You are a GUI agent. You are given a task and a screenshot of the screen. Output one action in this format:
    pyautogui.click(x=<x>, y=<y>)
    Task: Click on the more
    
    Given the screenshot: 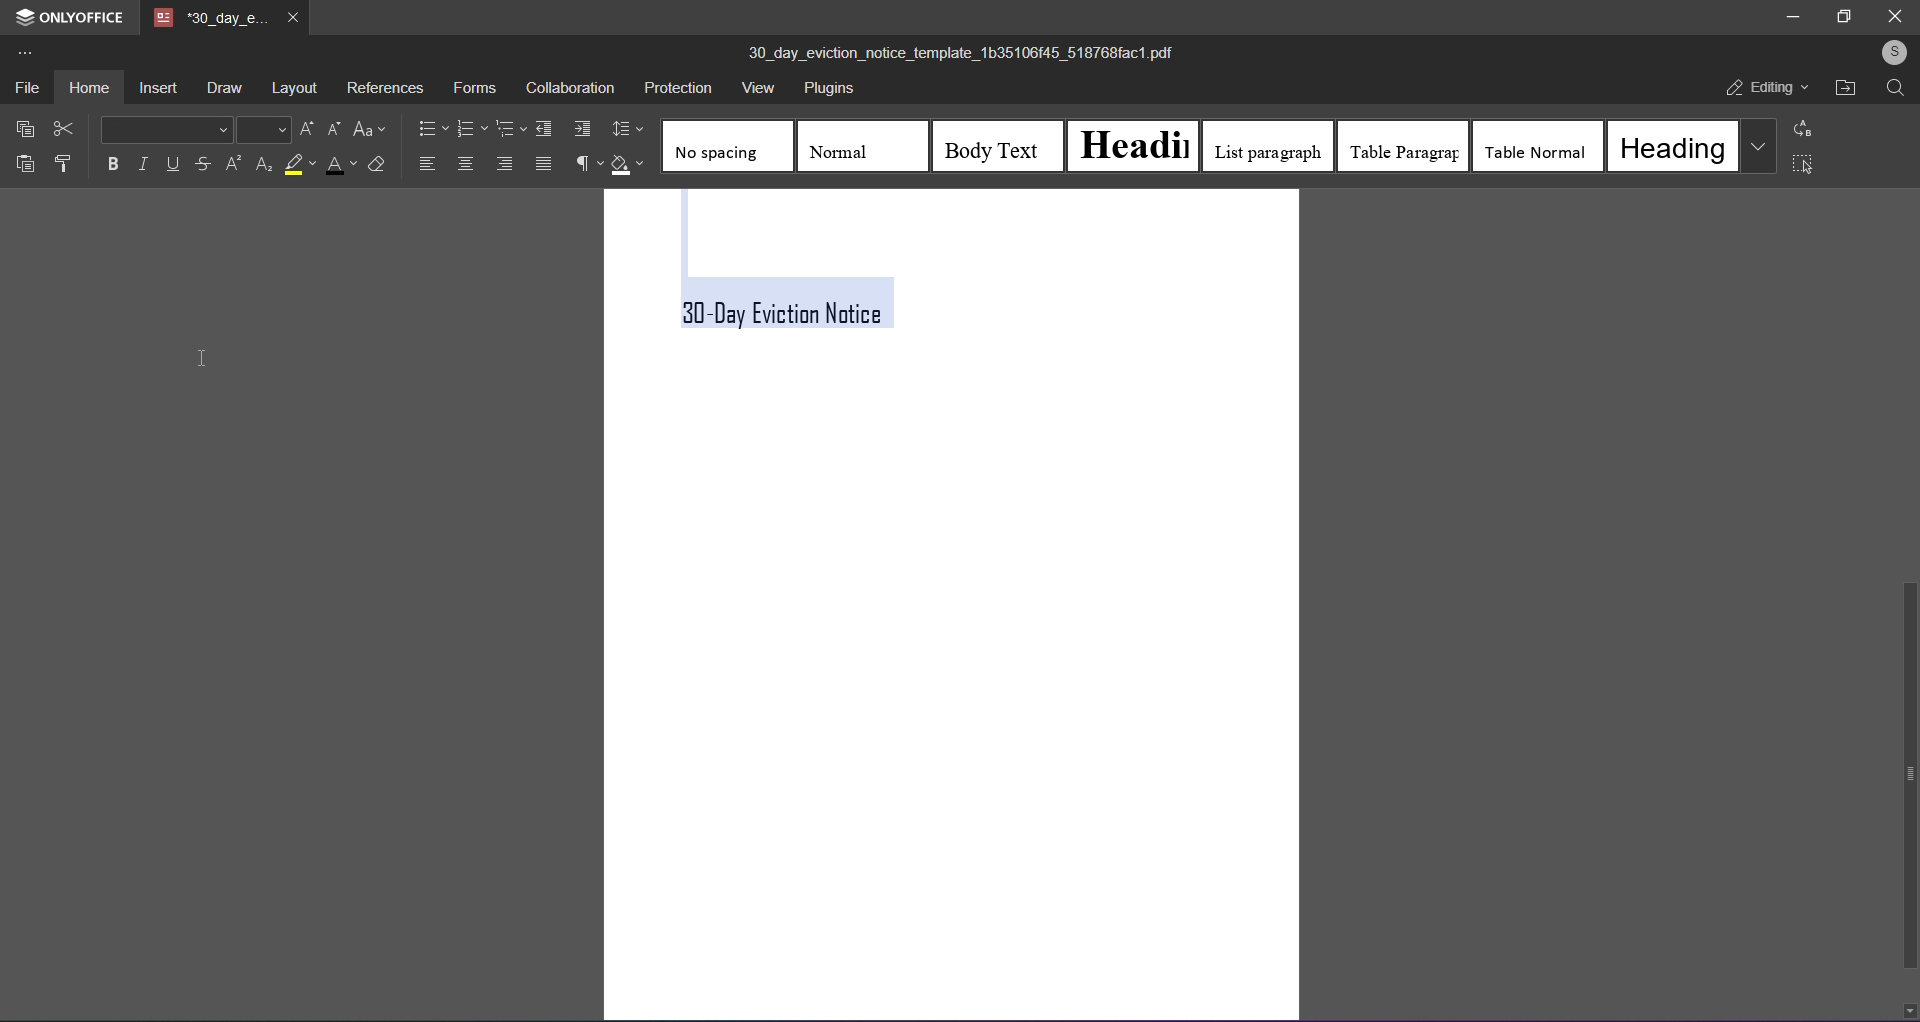 What is the action you would take?
    pyautogui.click(x=26, y=50)
    